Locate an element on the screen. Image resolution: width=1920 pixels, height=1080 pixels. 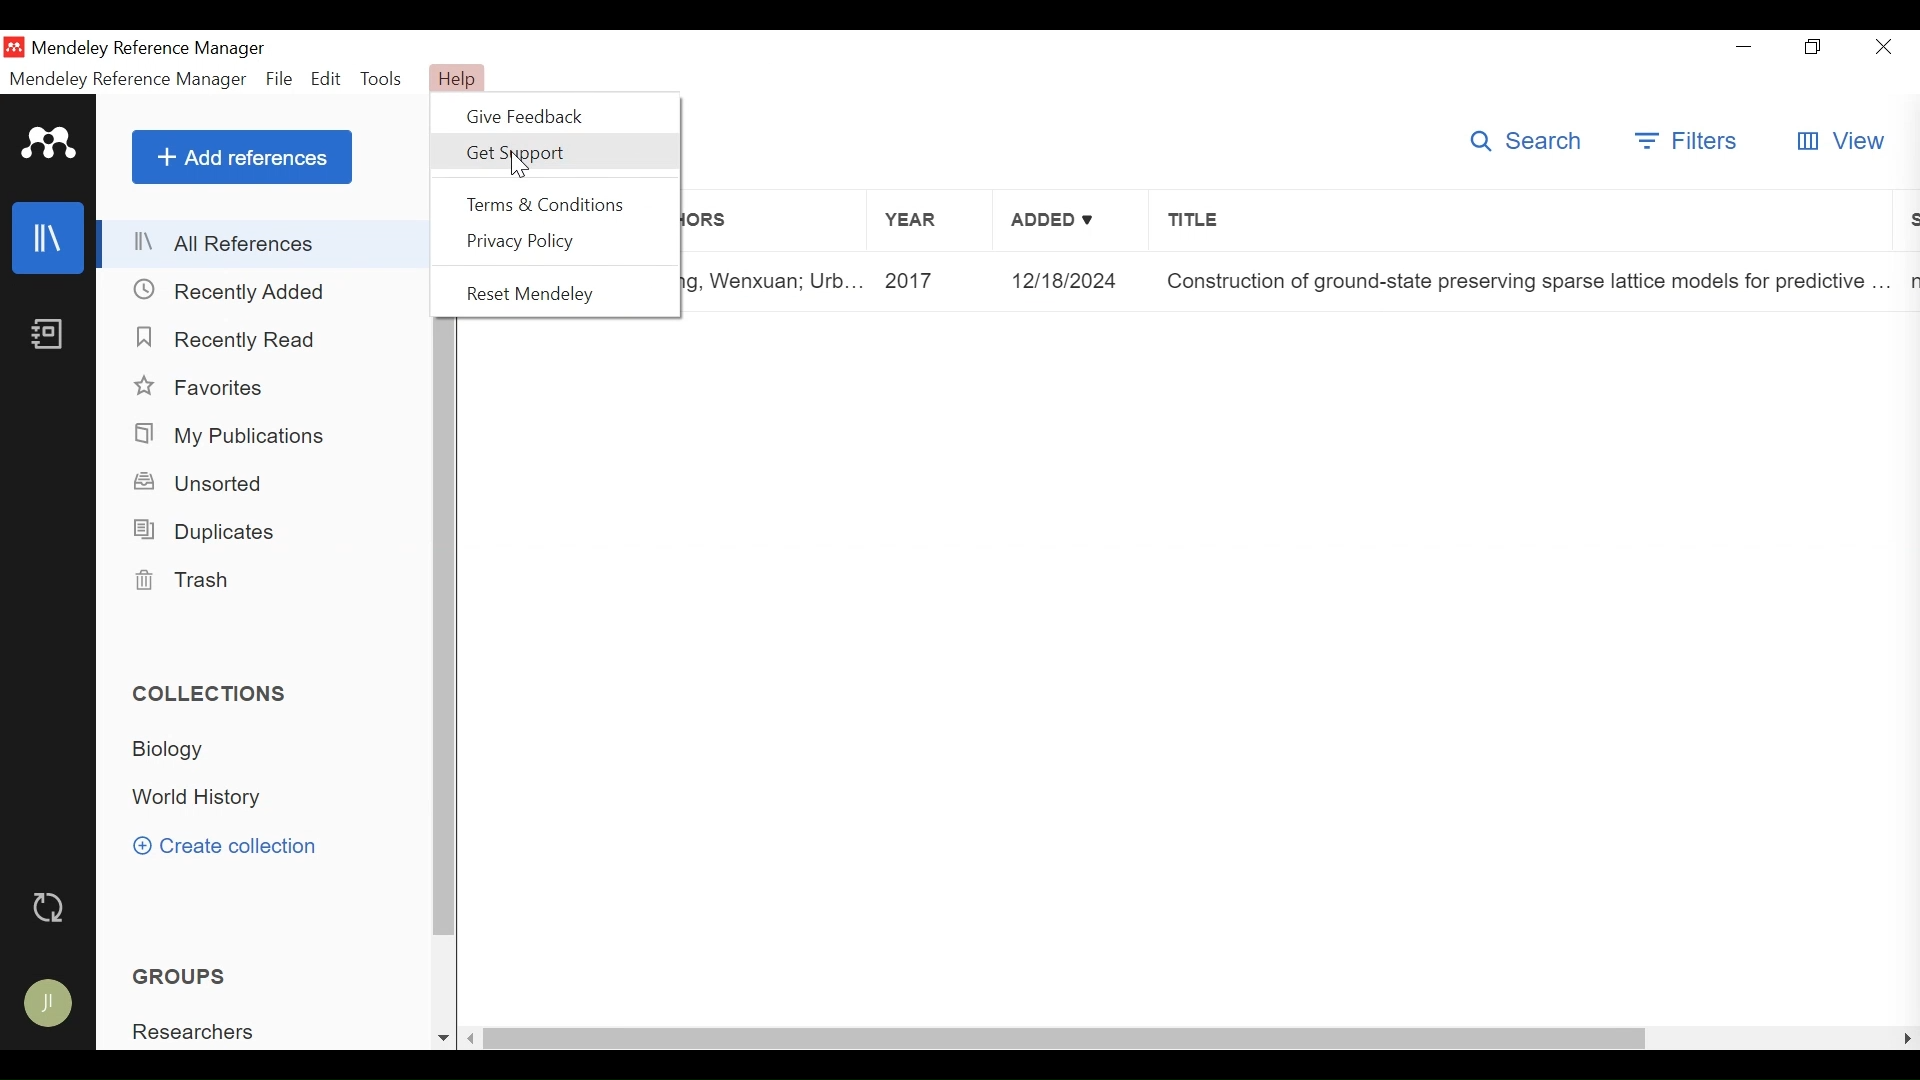
Group is located at coordinates (195, 1030).